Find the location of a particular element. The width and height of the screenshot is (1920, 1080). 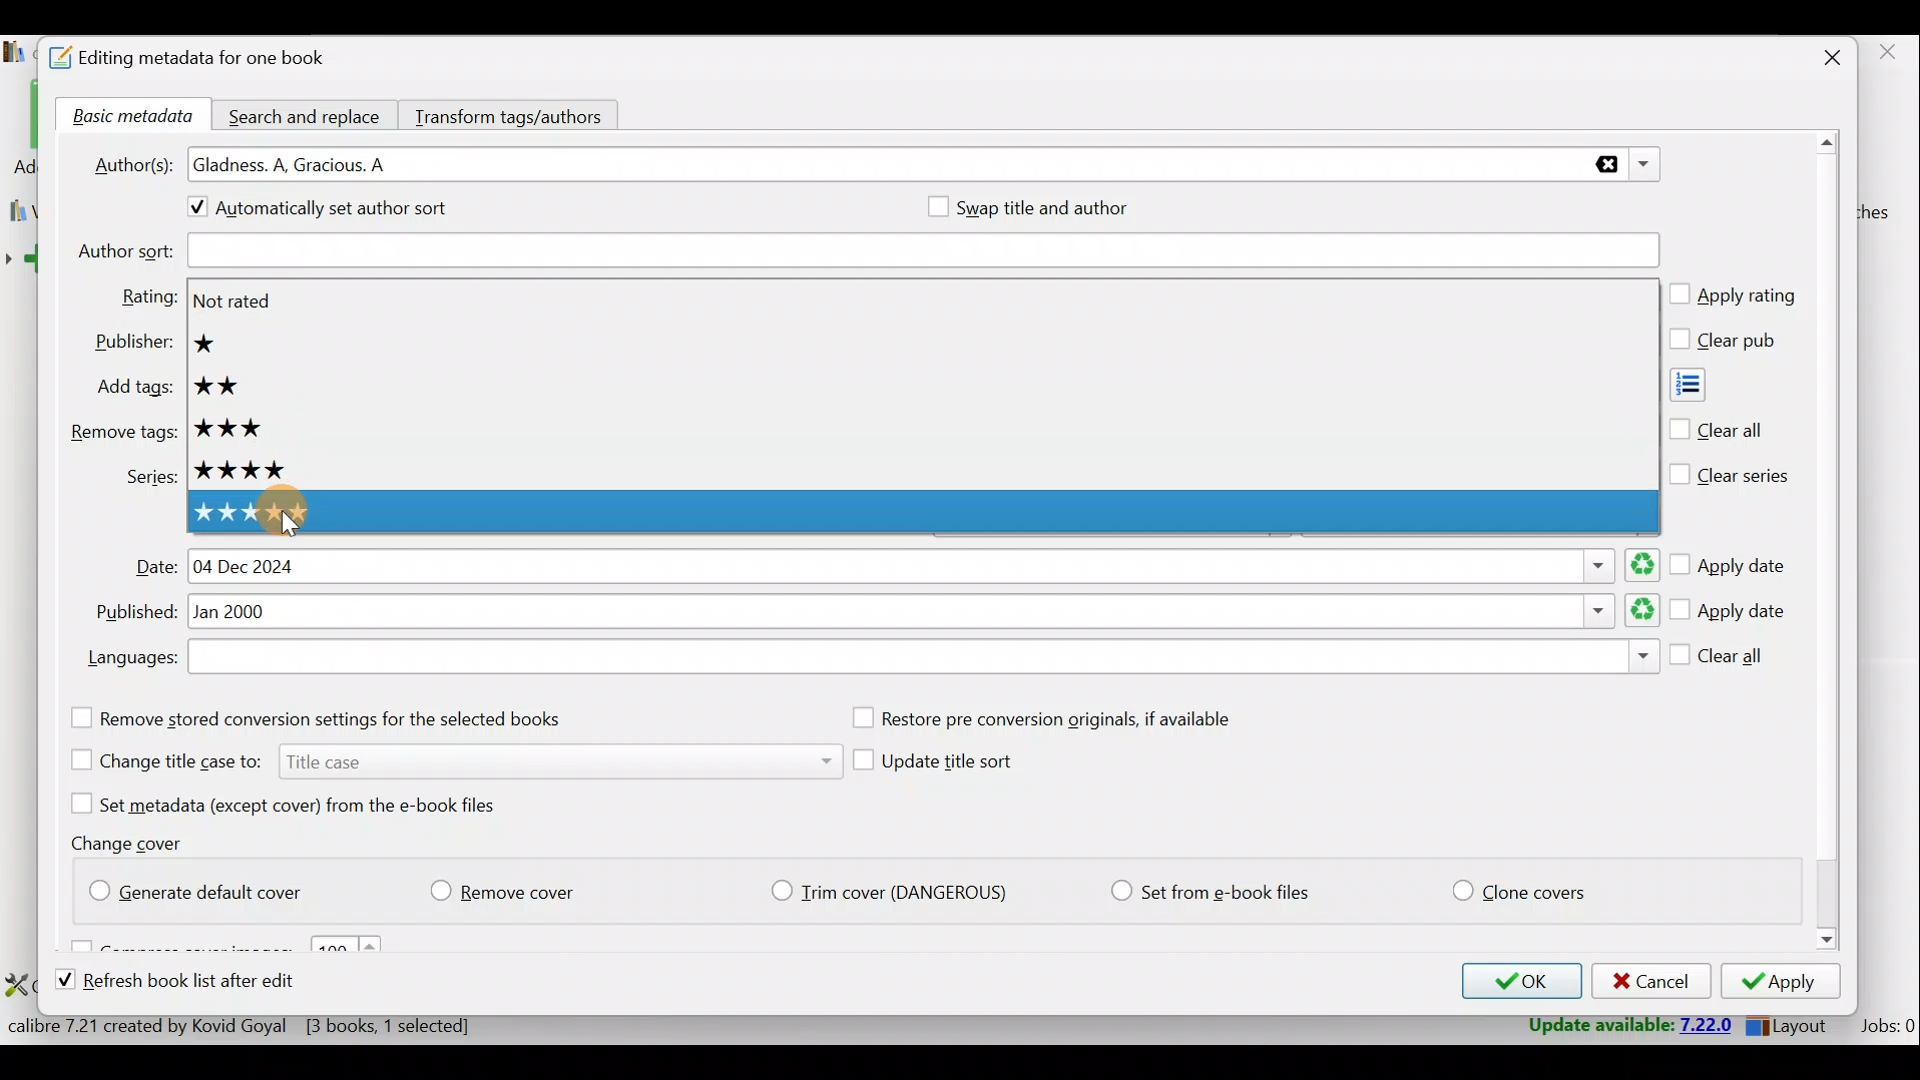

Published is located at coordinates (925, 613).